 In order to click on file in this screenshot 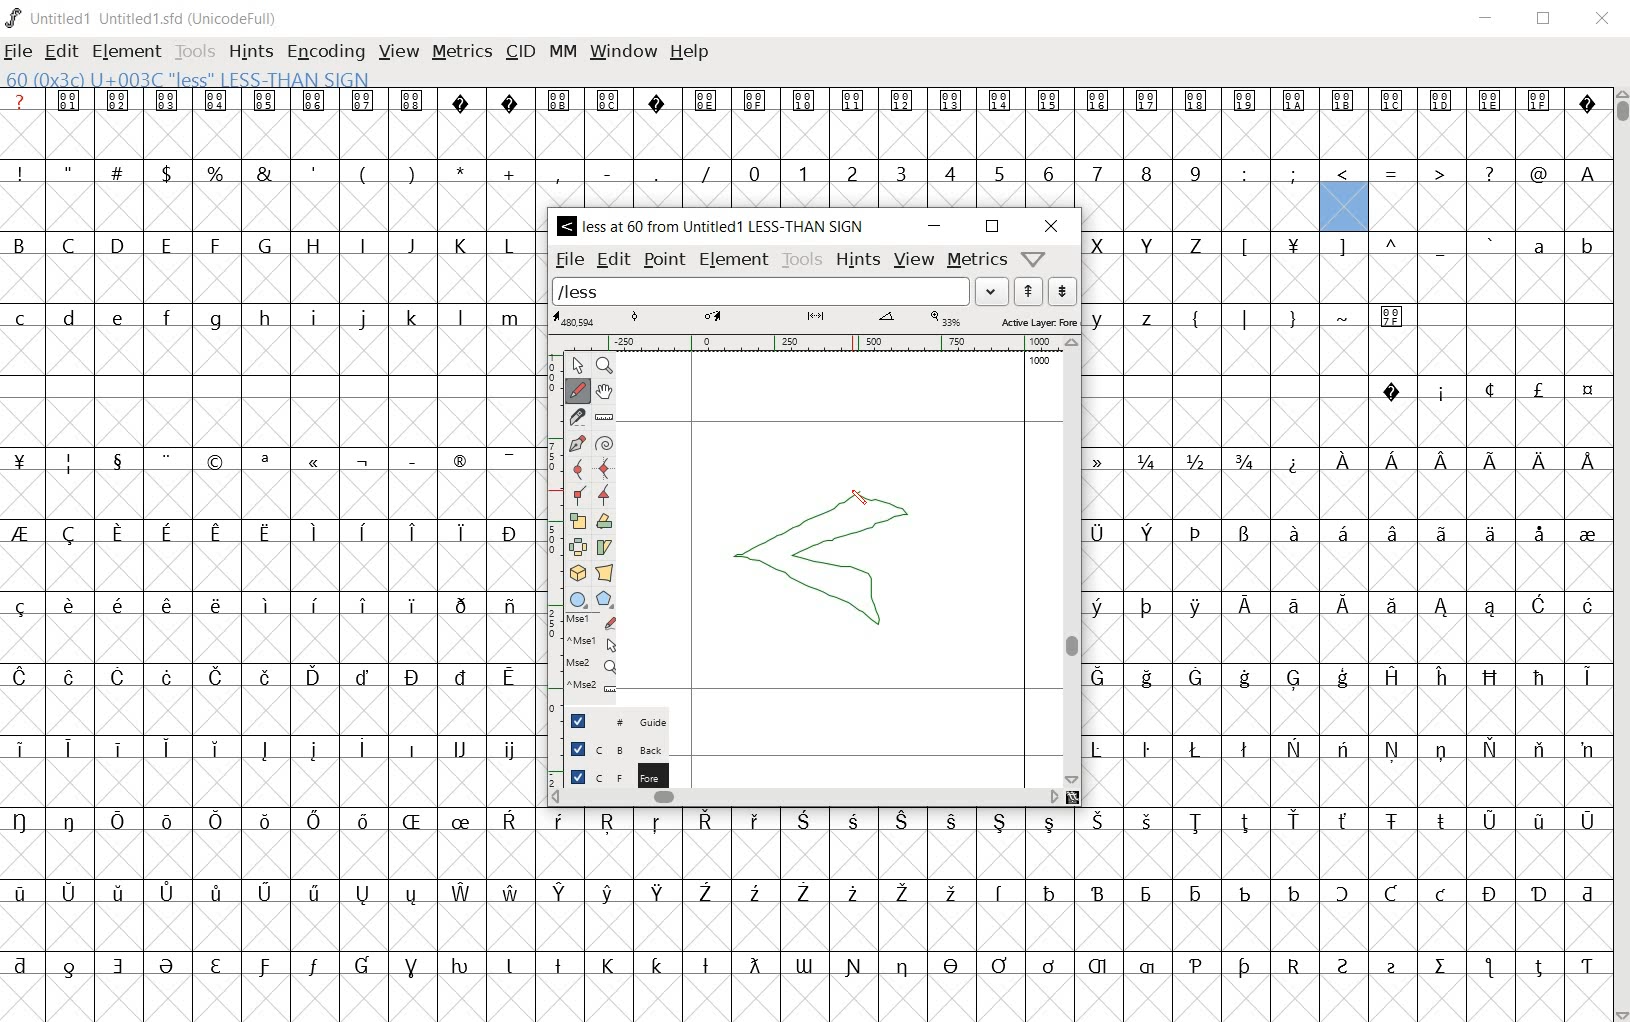, I will do `click(20, 52)`.